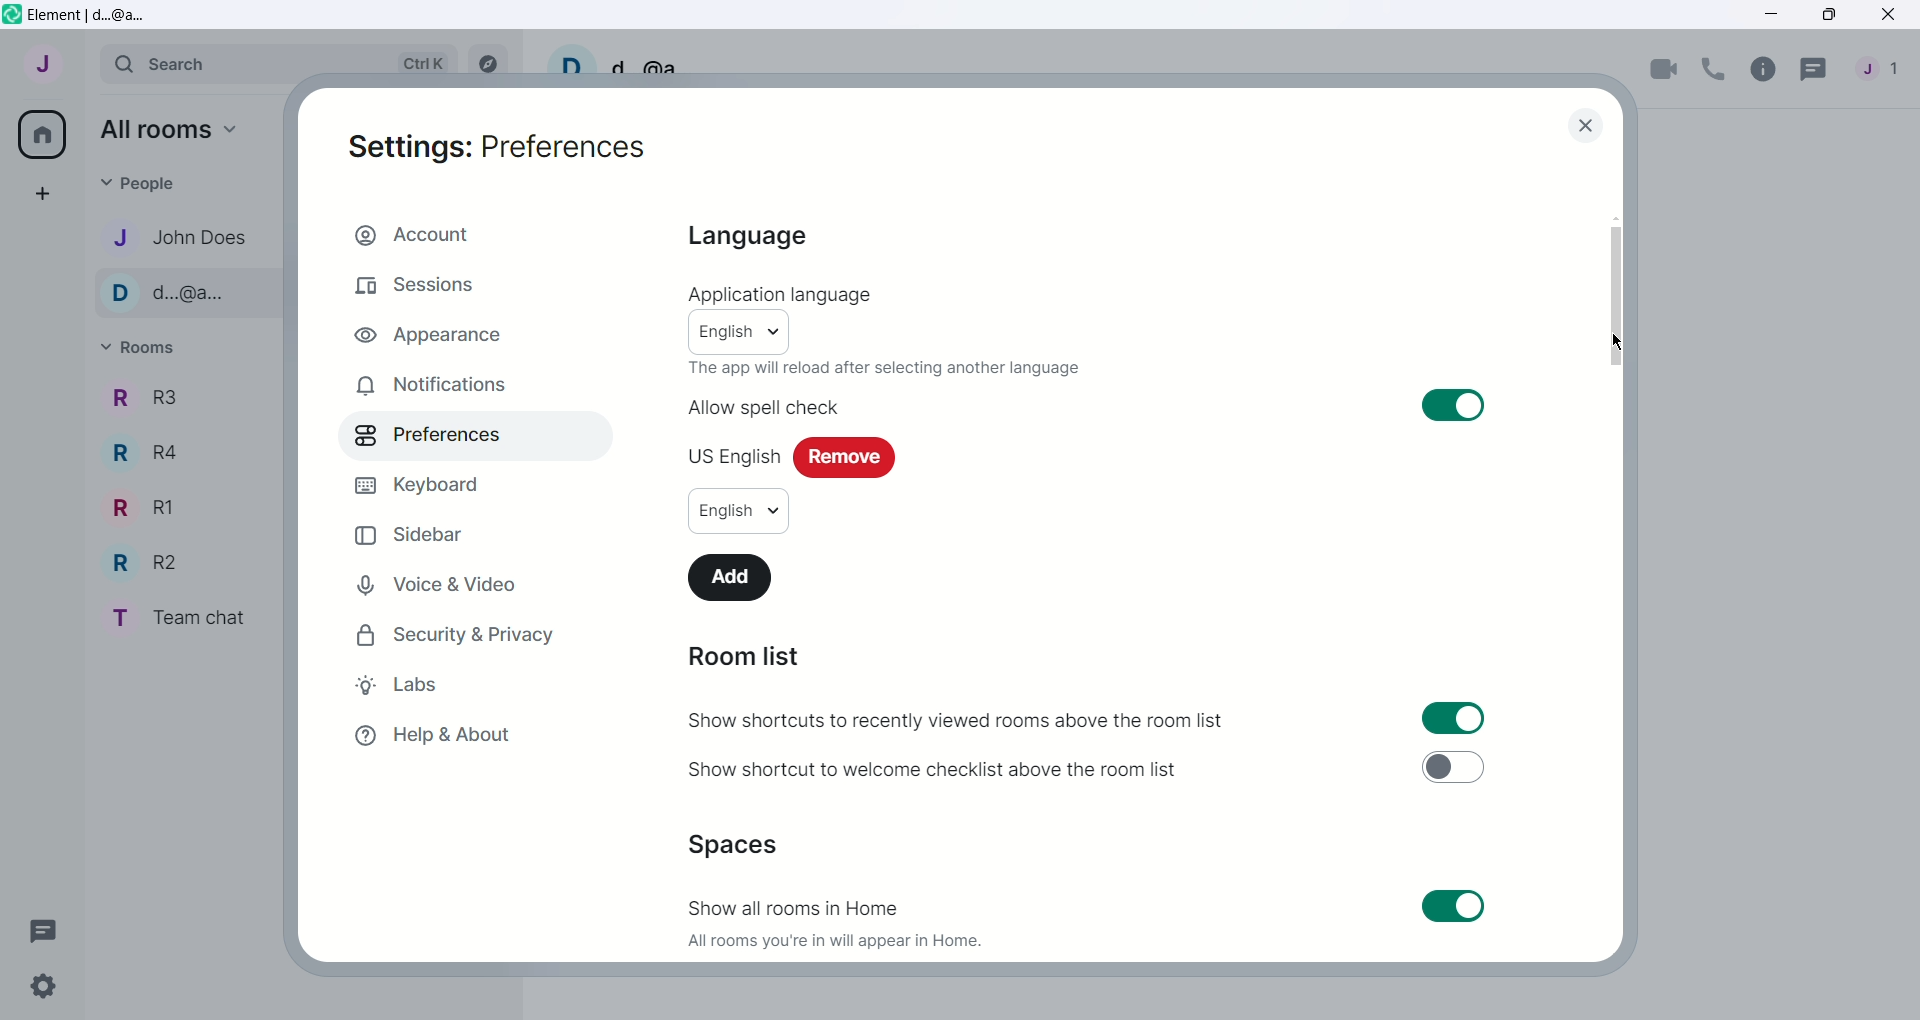 The width and height of the screenshot is (1920, 1020). I want to click on Voice call, so click(1714, 70).